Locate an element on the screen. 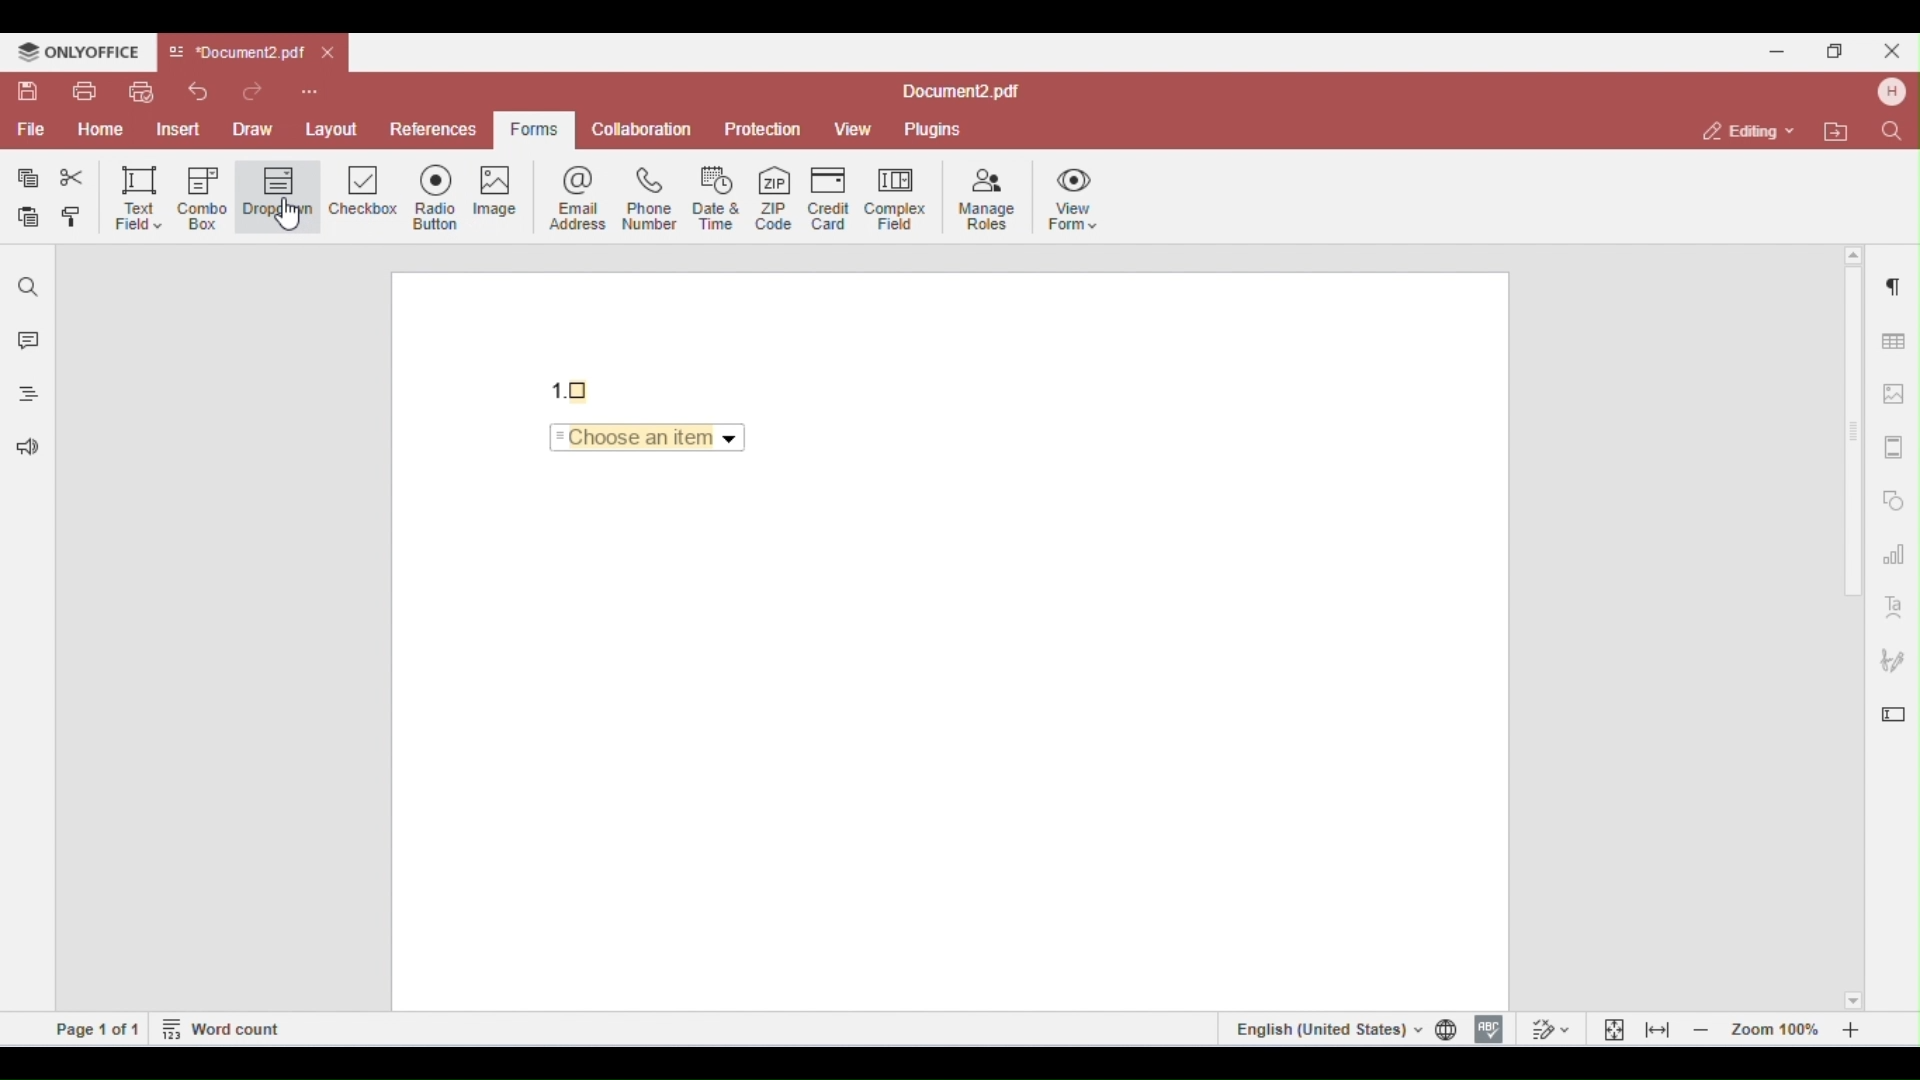 This screenshot has height=1080, width=1920. paste is located at coordinates (30, 218).